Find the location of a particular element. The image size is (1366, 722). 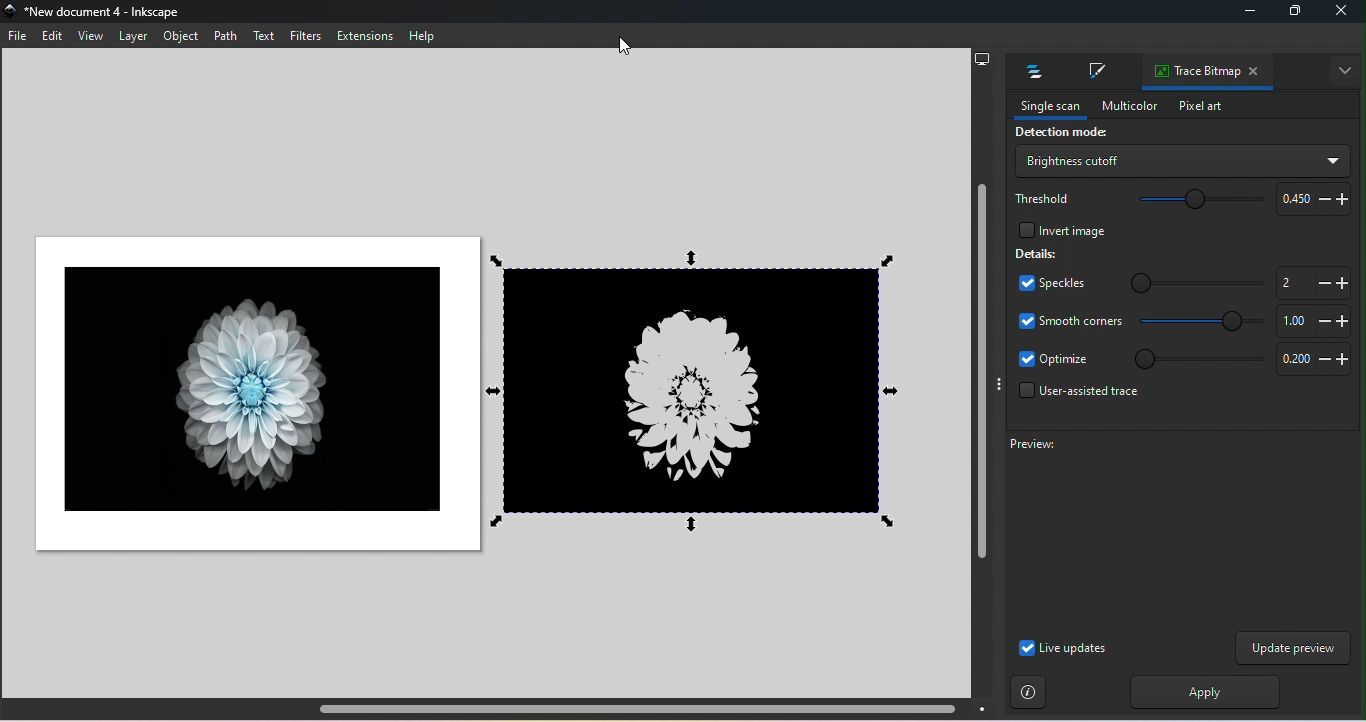

Optimize is located at coordinates (1054, 360).